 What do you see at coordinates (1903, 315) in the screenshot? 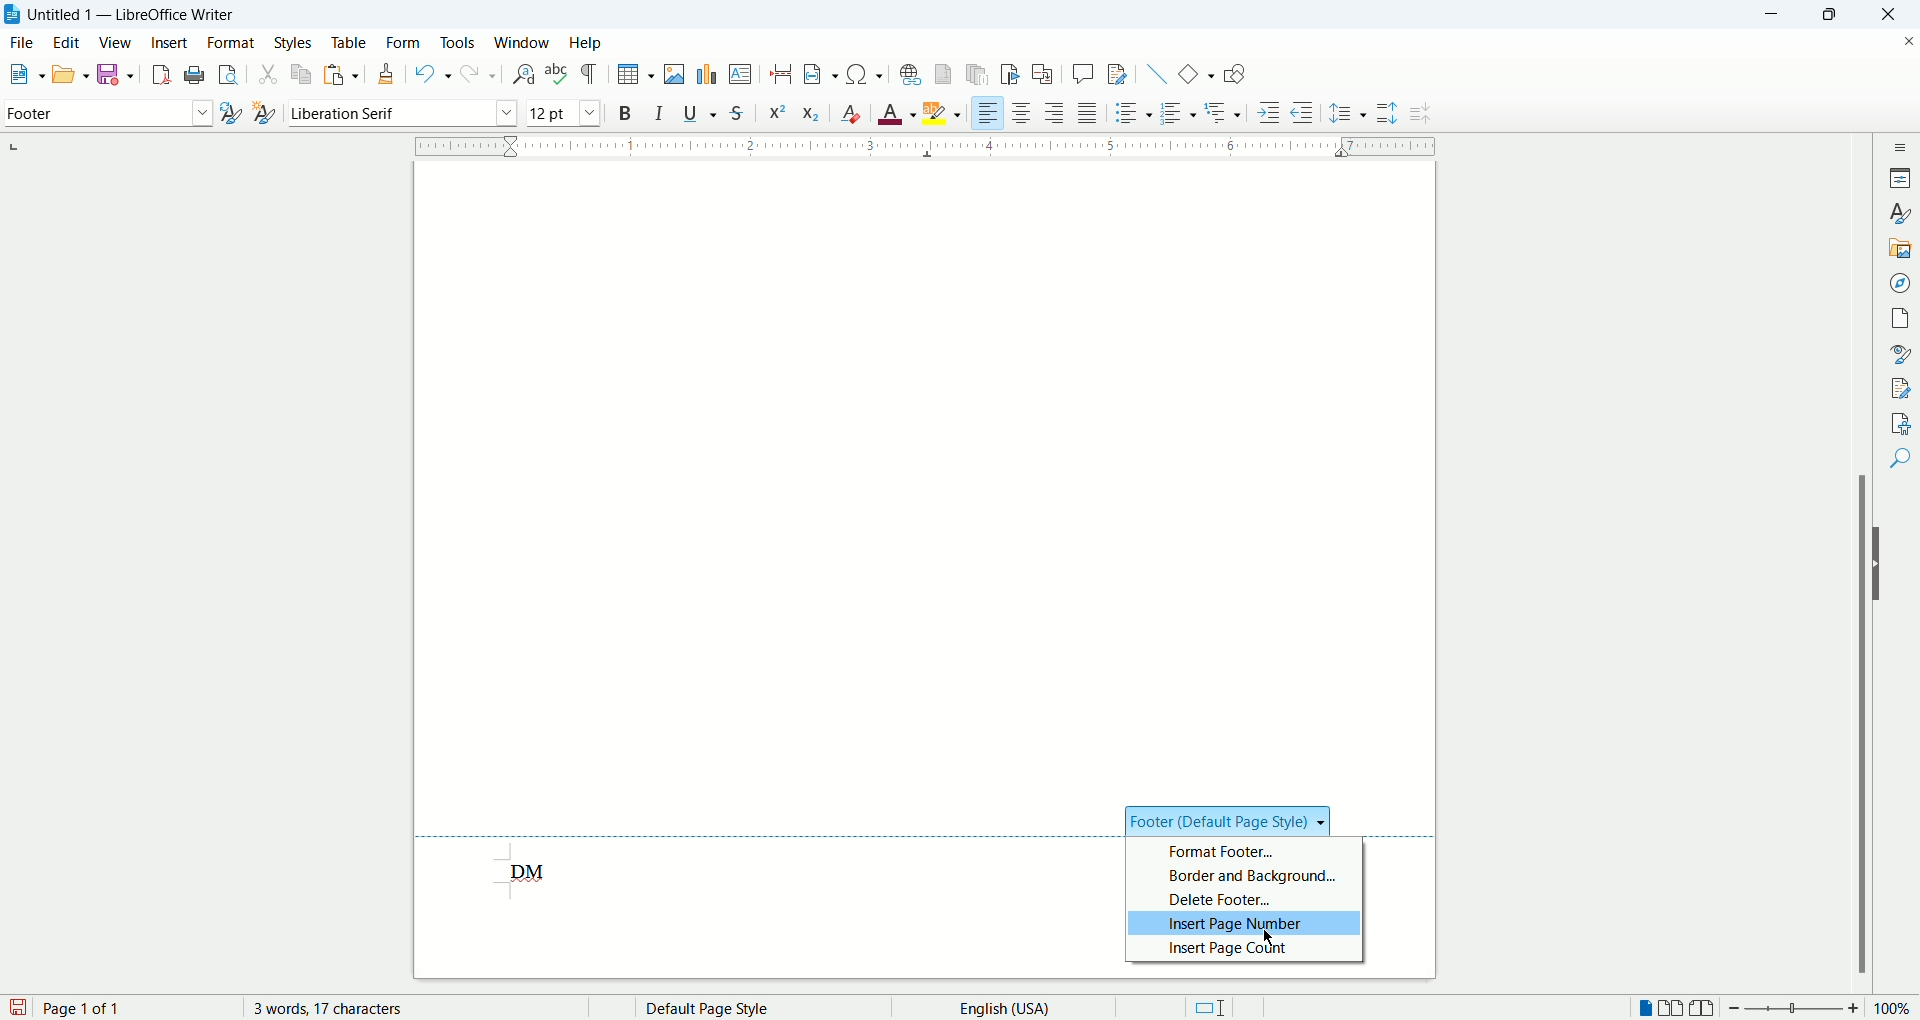
I see `page` at bounding box center [1903, 315].